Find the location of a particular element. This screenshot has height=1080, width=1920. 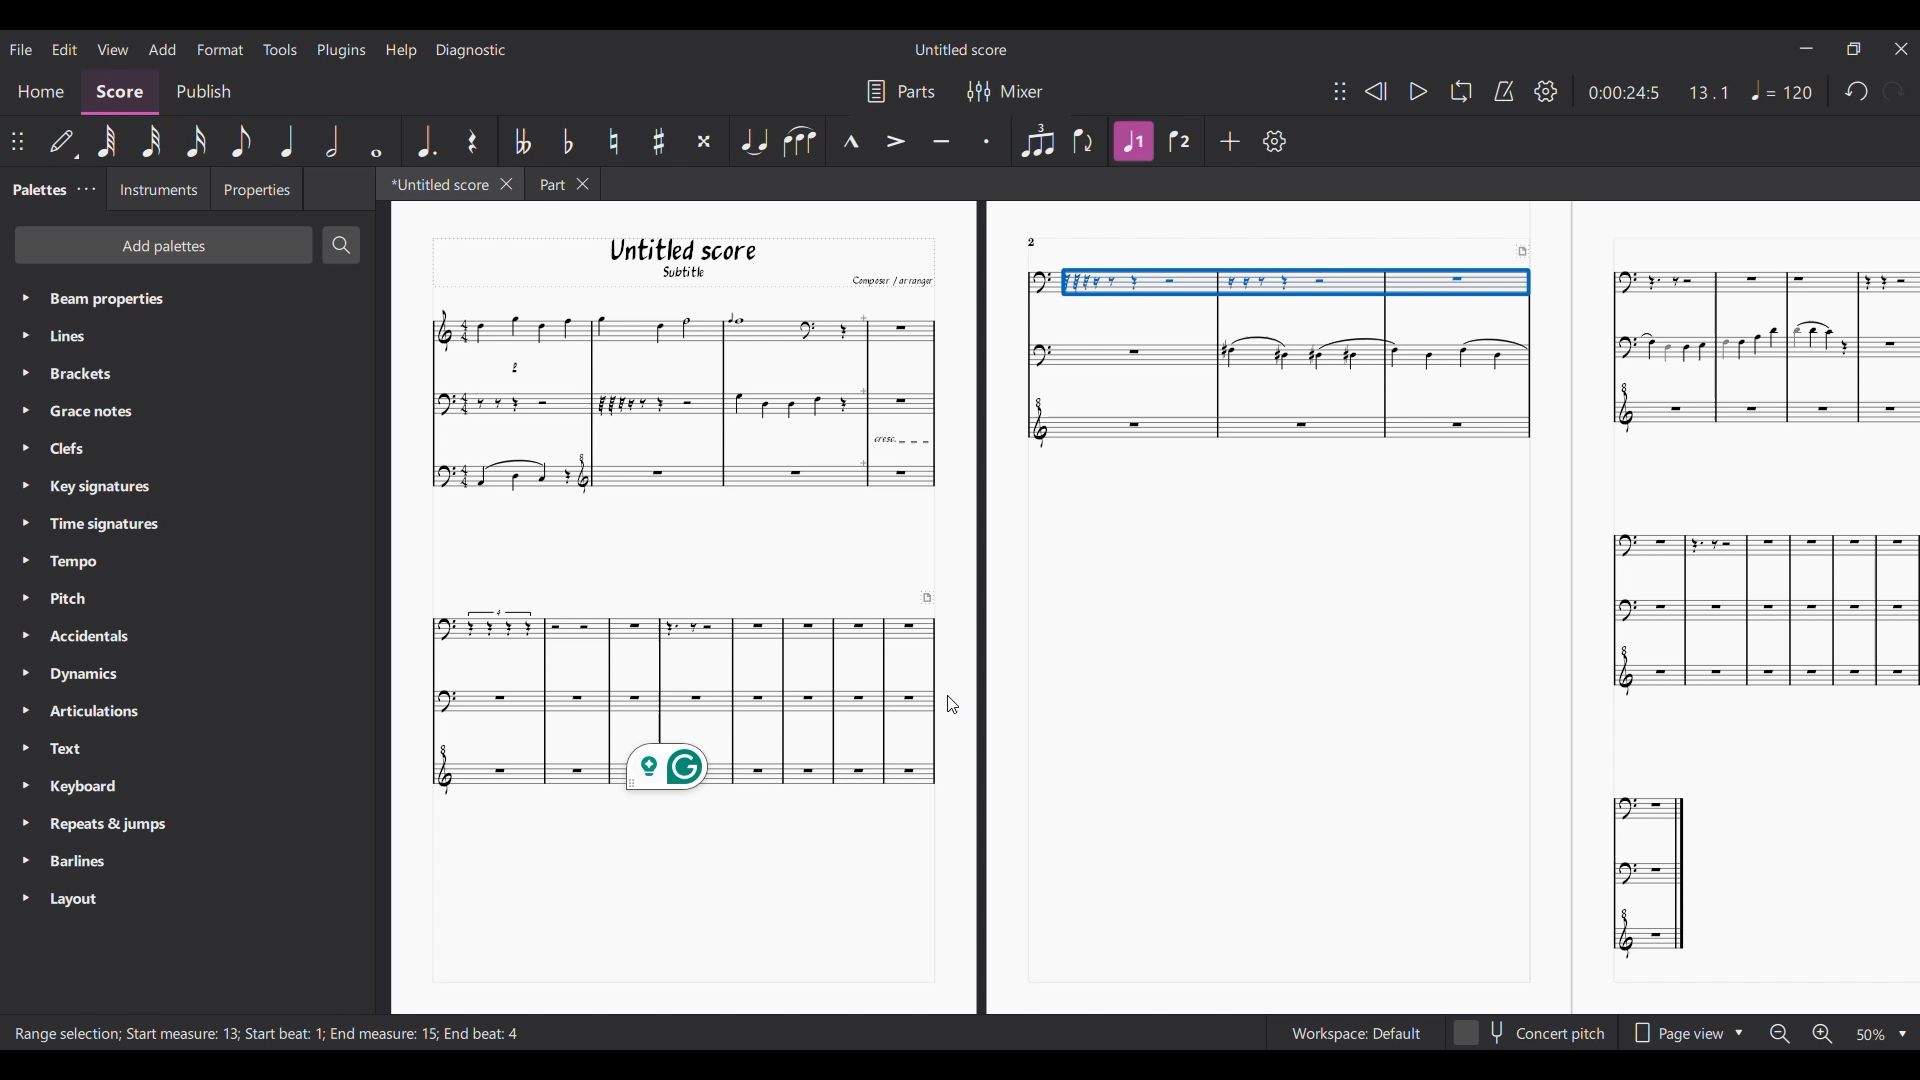

Add palette is located at coordinates (164, 245).